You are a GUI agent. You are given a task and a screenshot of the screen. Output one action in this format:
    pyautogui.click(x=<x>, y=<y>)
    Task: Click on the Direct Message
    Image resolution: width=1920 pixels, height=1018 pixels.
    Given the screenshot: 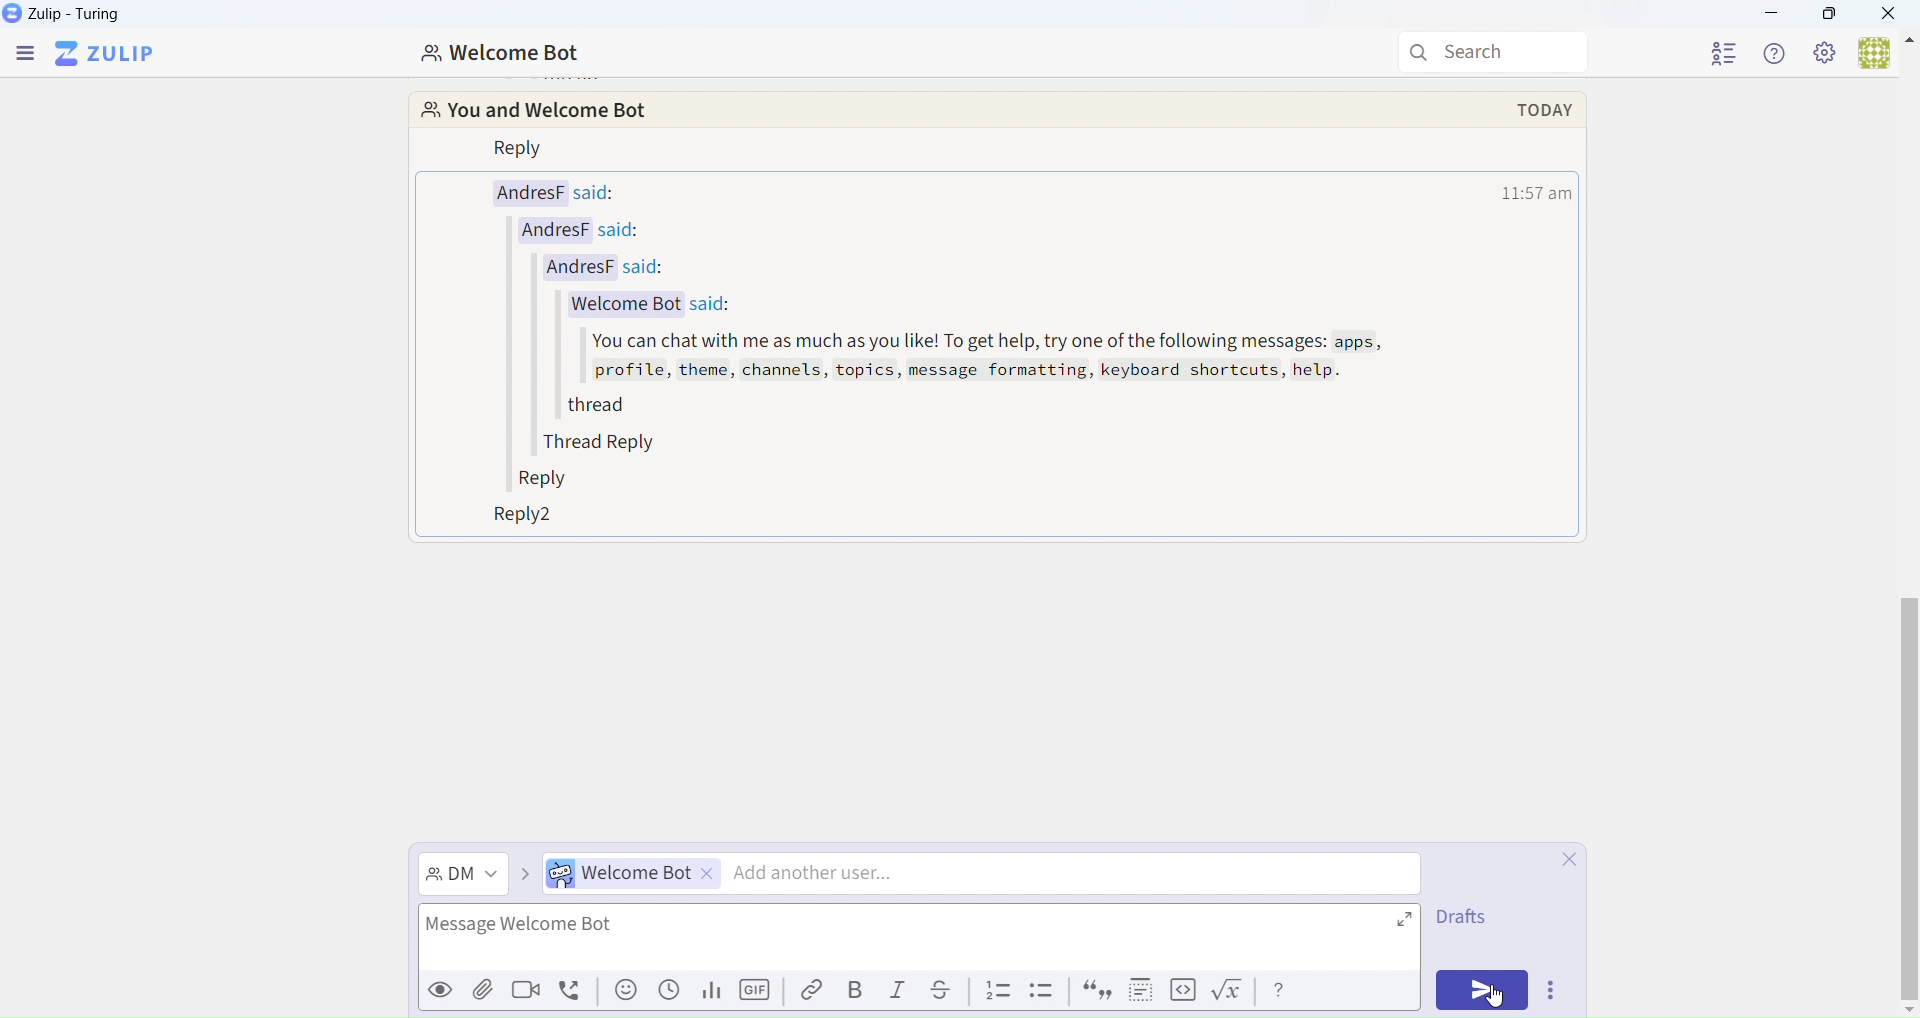 What is the action you would take?
    pyautogui.click(x=978, y=875)
    